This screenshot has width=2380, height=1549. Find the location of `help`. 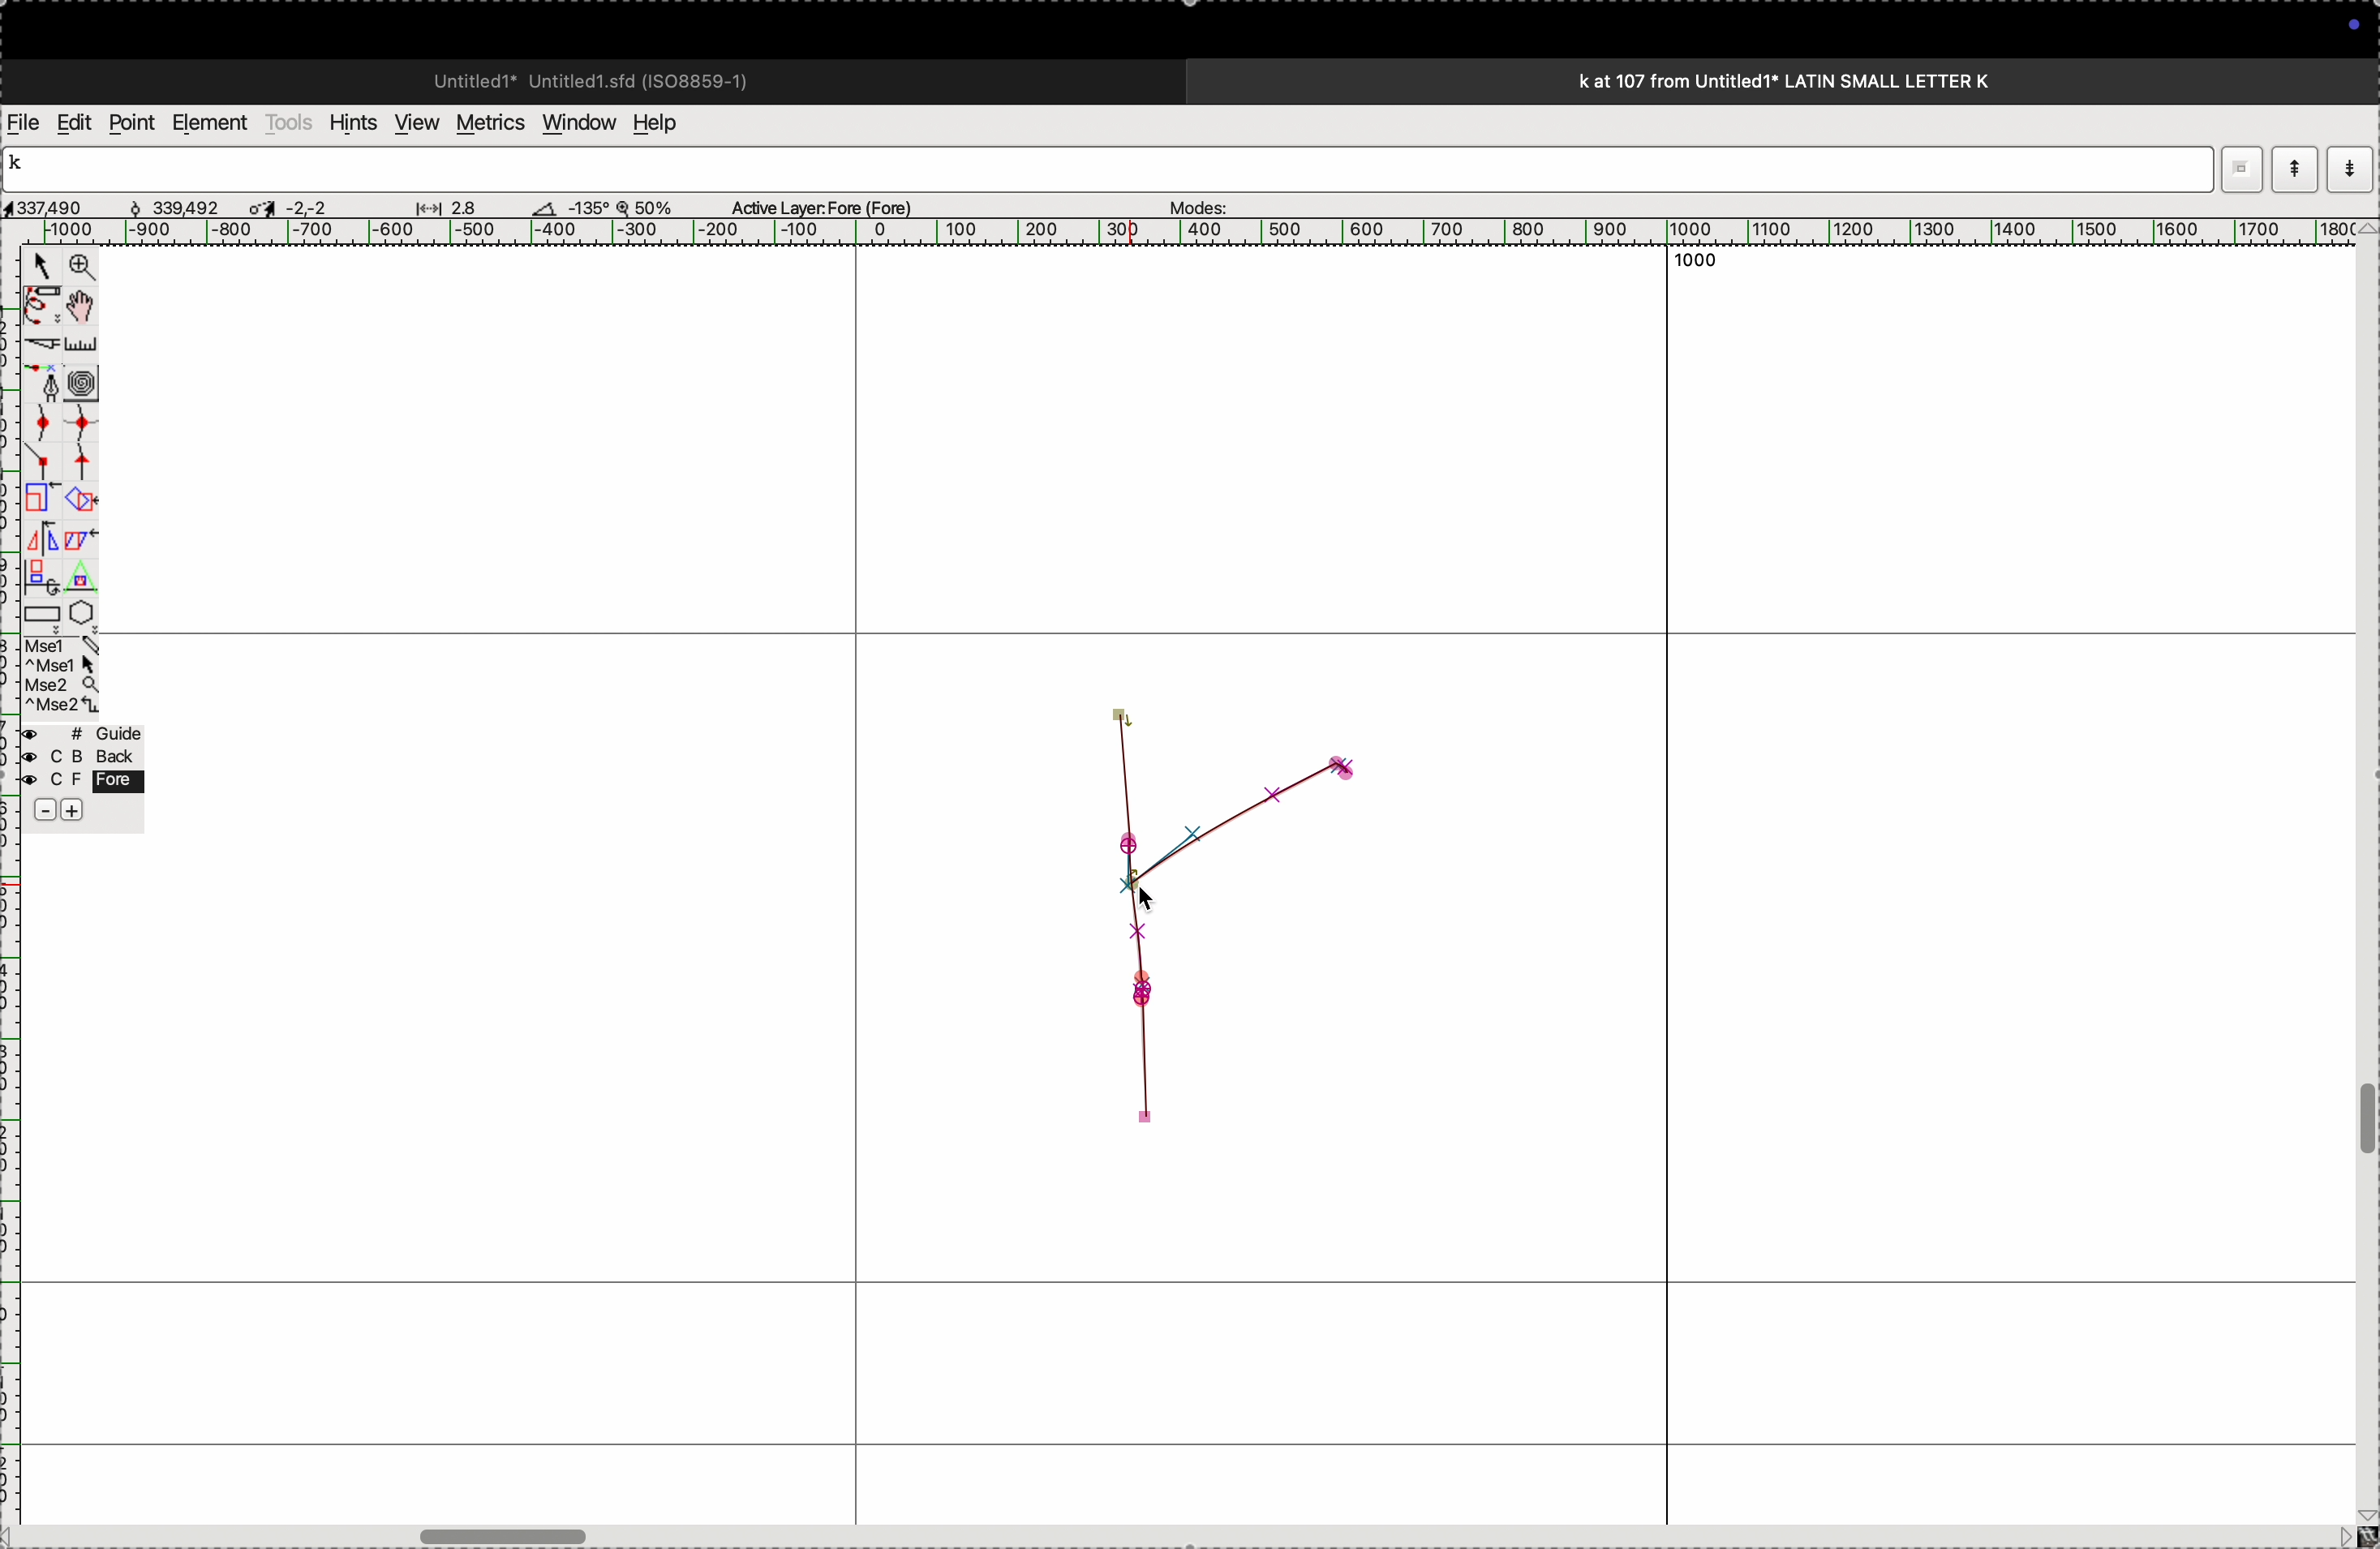

help is located at coordinates (668, 123).